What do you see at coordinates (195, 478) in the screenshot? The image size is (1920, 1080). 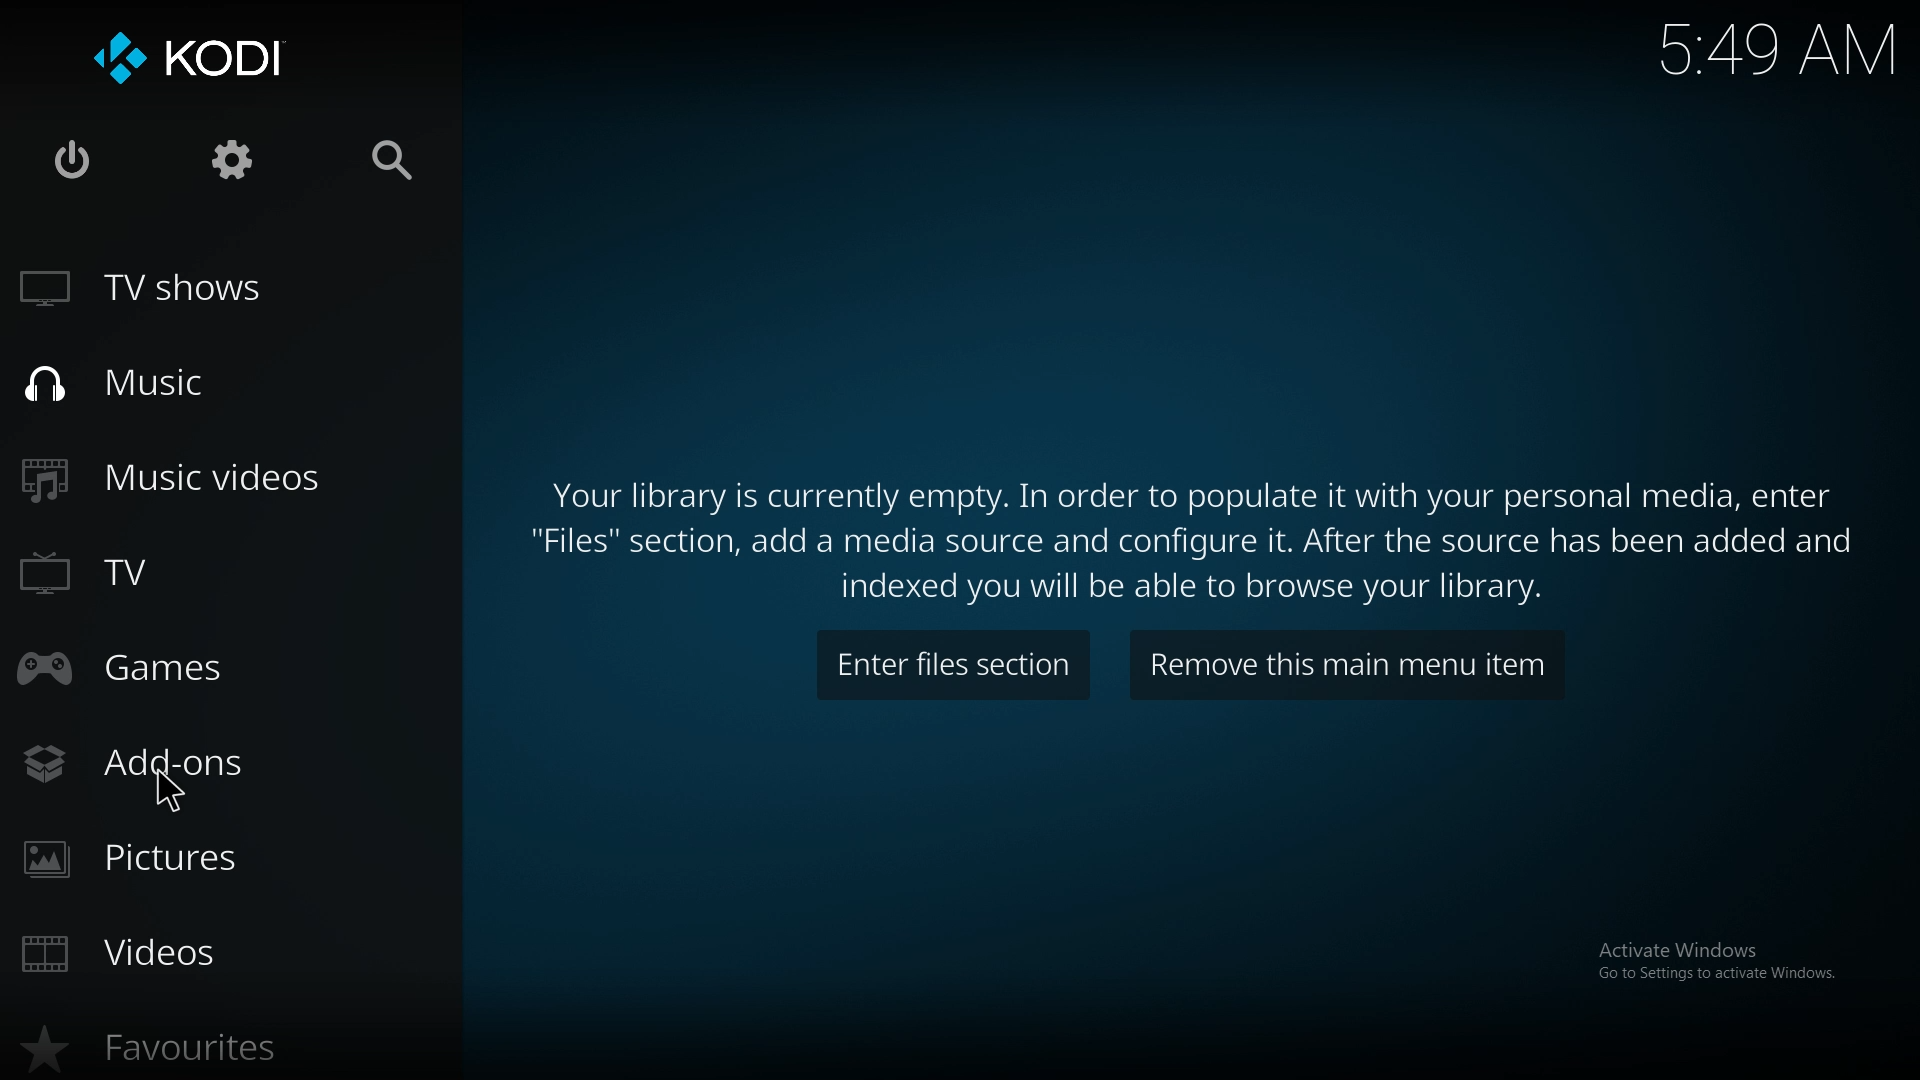 I see `music videos` at bounding box center [195, 478].